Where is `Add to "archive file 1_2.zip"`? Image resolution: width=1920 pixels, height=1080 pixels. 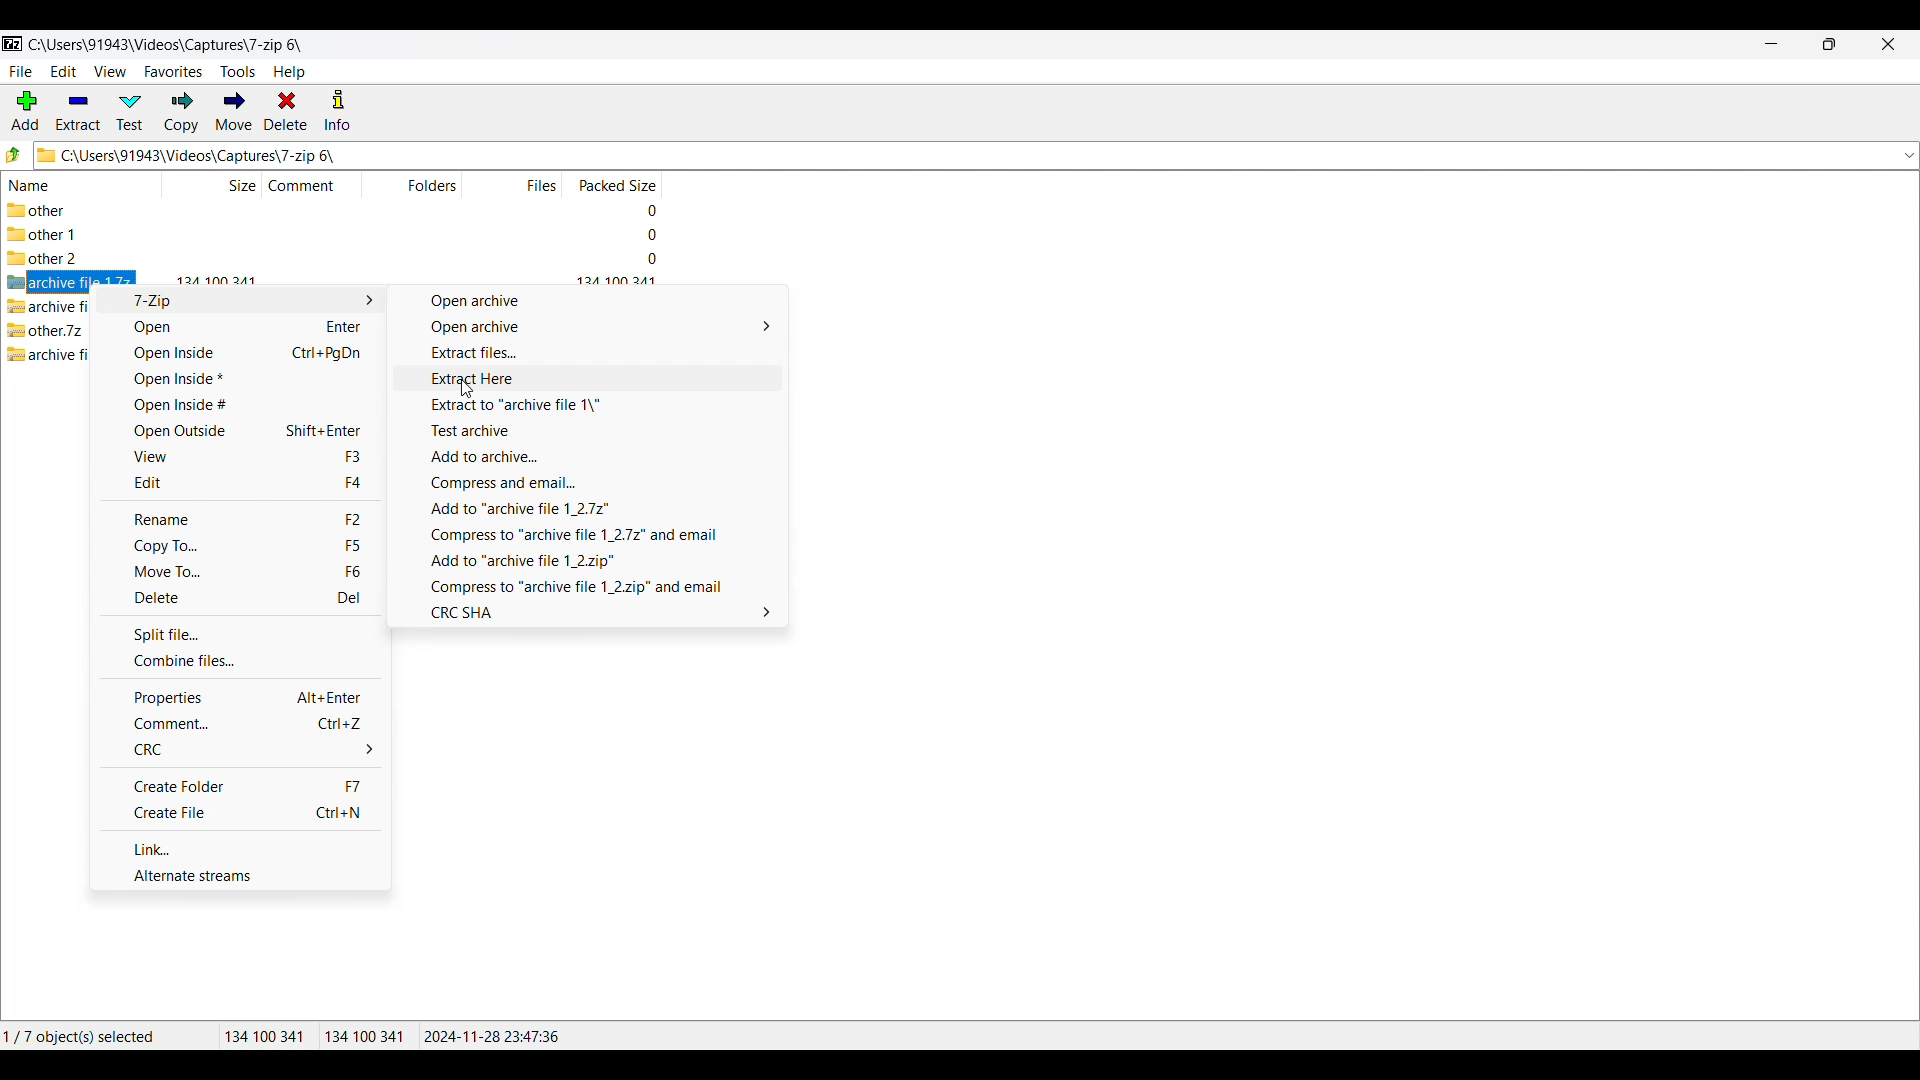 Add to "archive file 1_2.zip" is located at coordinates (595, 561).